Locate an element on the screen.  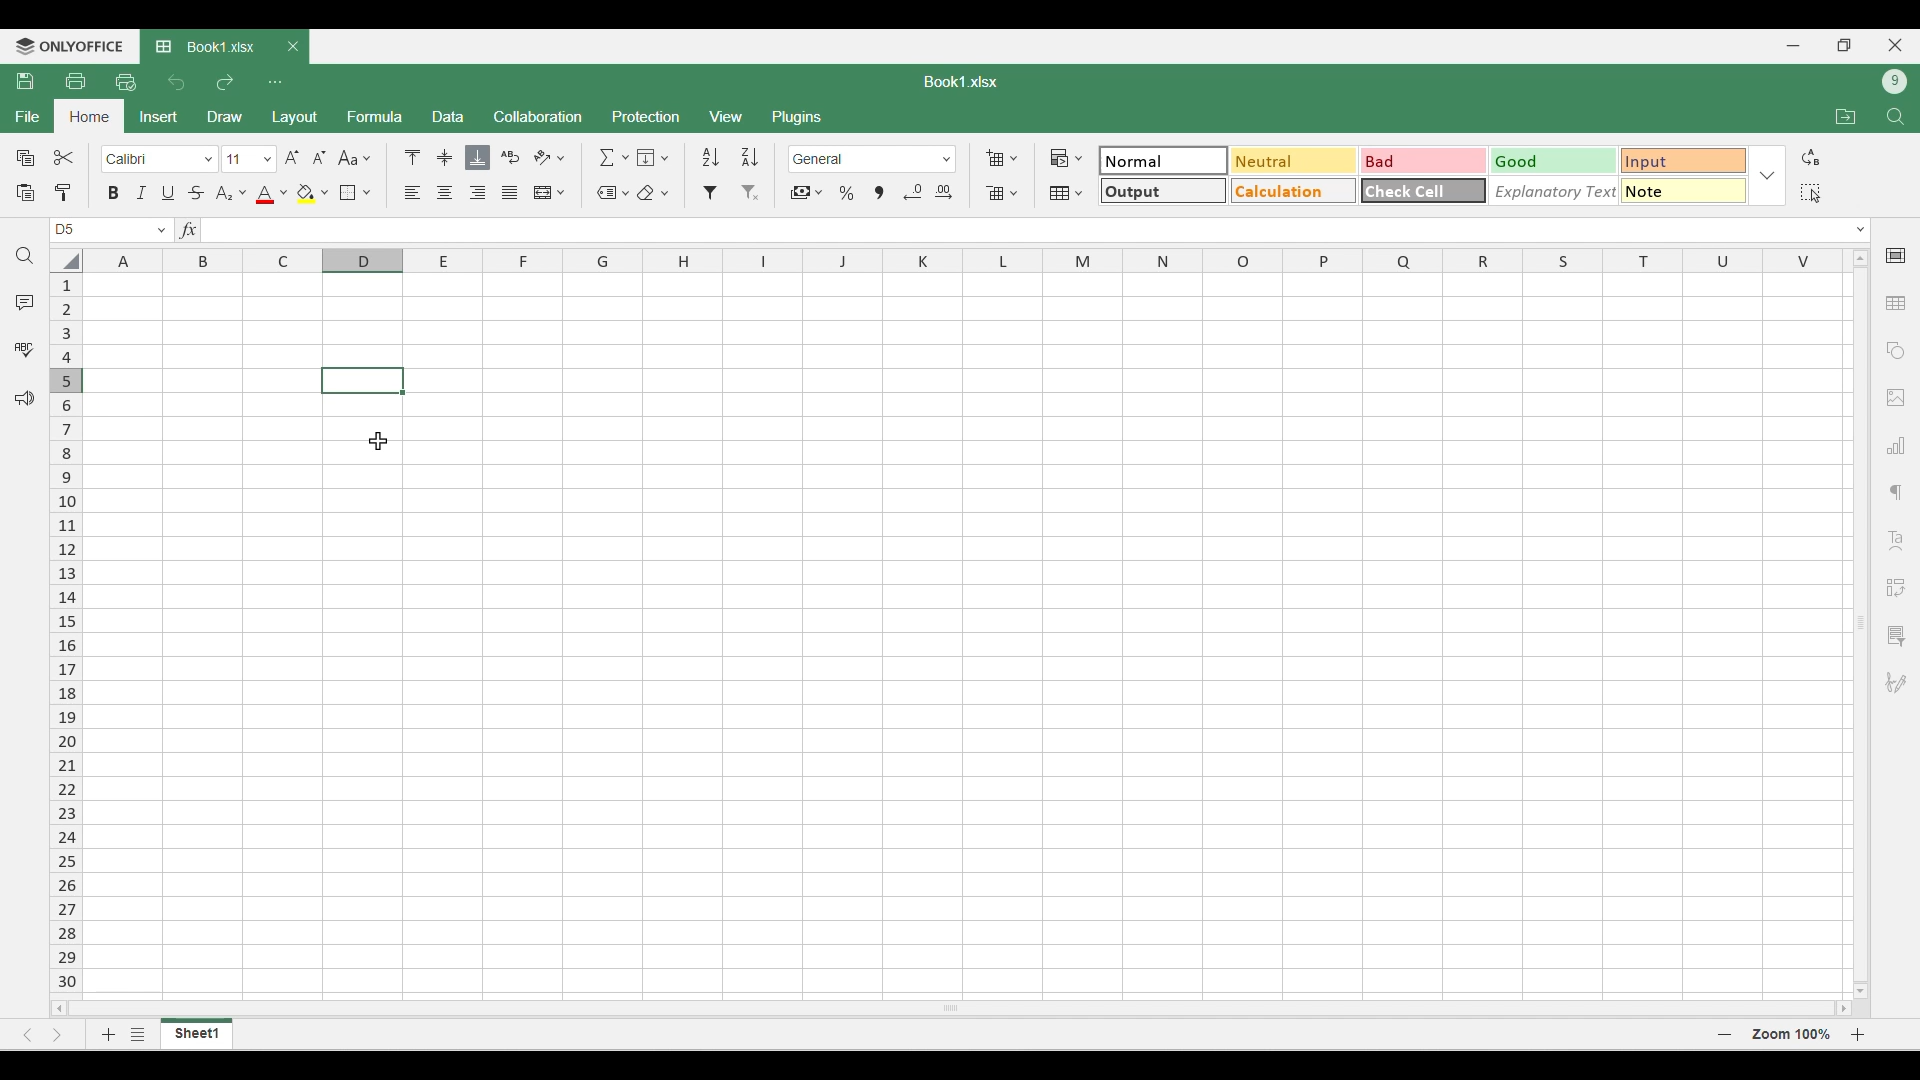
Spell check is located at coordinates (24, 349).